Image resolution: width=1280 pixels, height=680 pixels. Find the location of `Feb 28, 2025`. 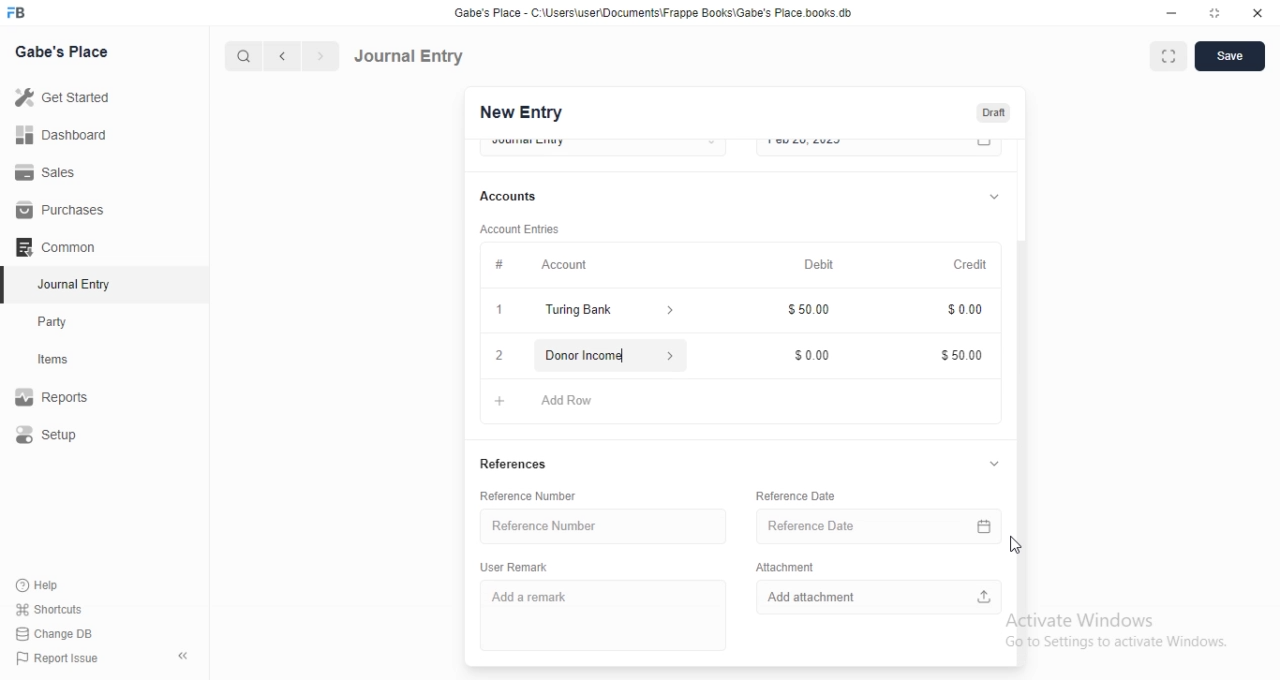

Feb 28, 2025 is located at coordinates (860, 146).